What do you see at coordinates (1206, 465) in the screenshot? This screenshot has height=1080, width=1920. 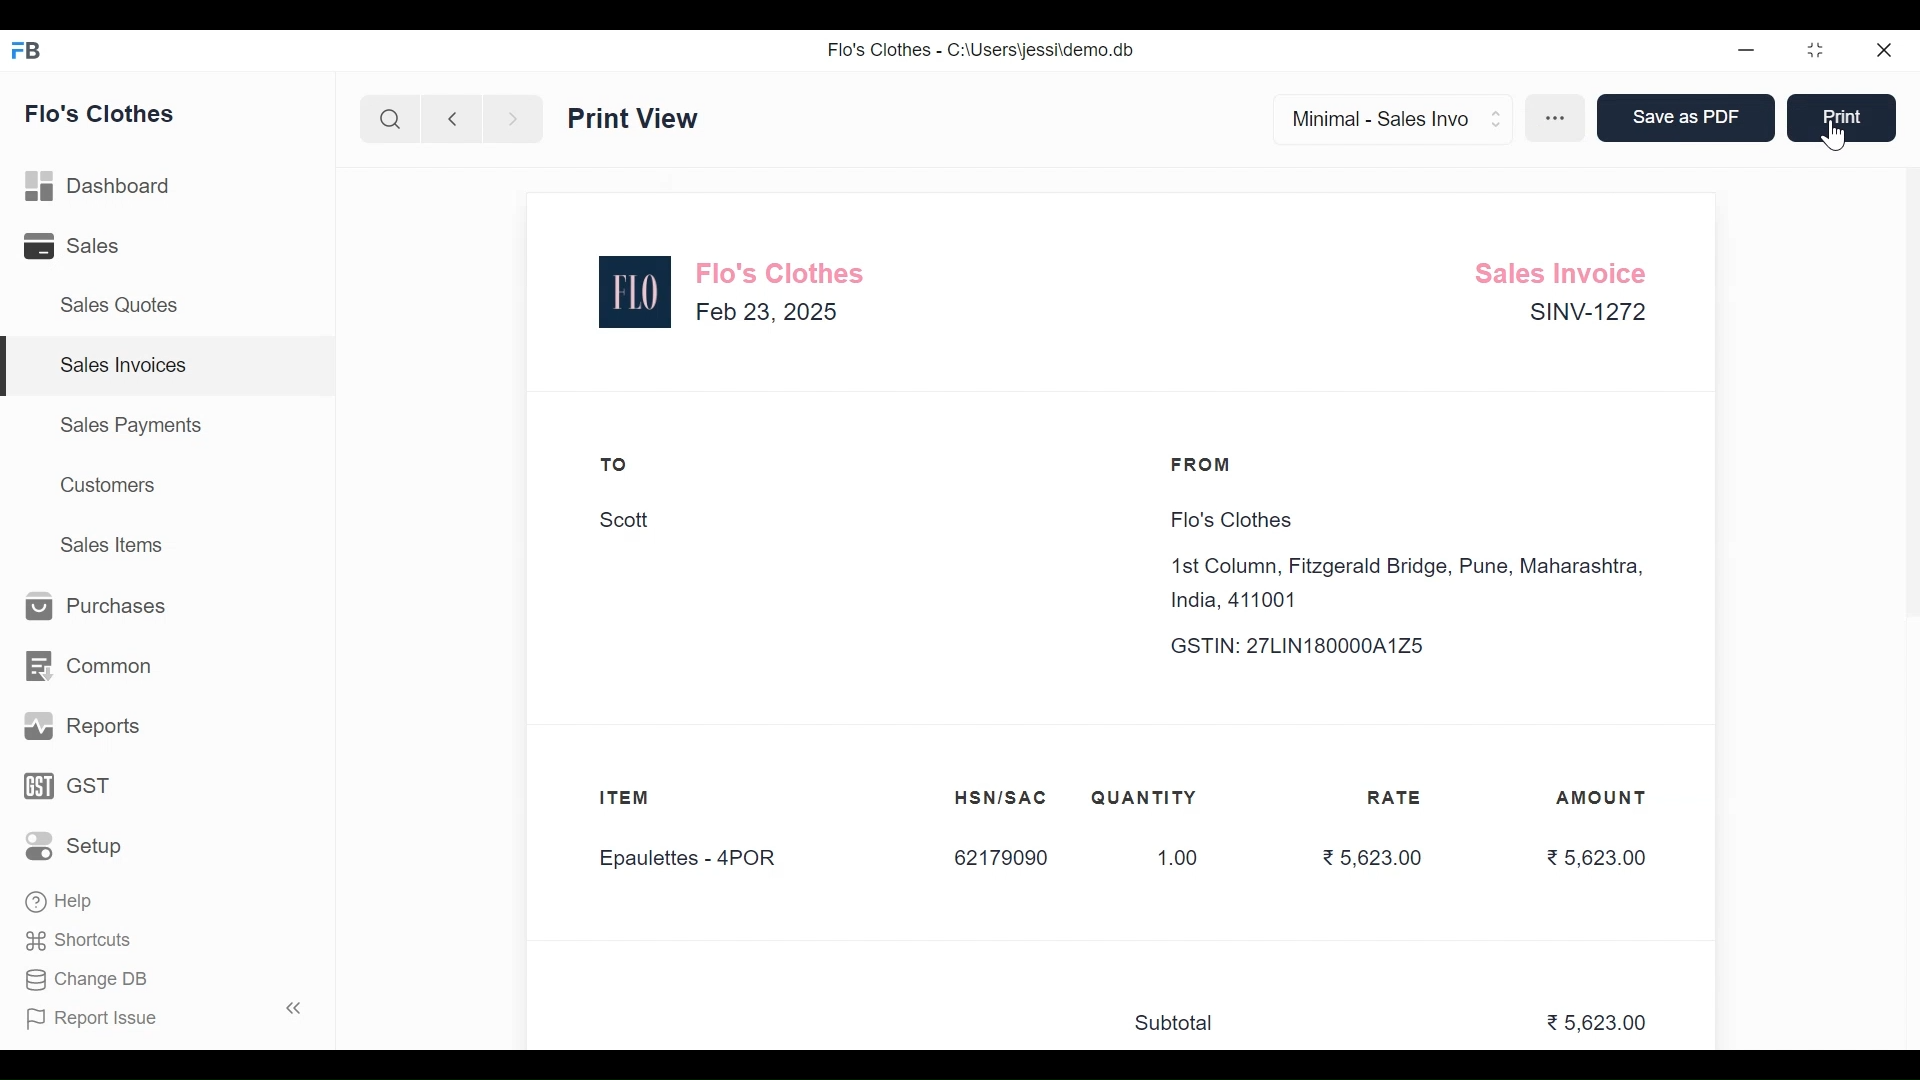 I see `FROM` at bounding box center [1206, 465].